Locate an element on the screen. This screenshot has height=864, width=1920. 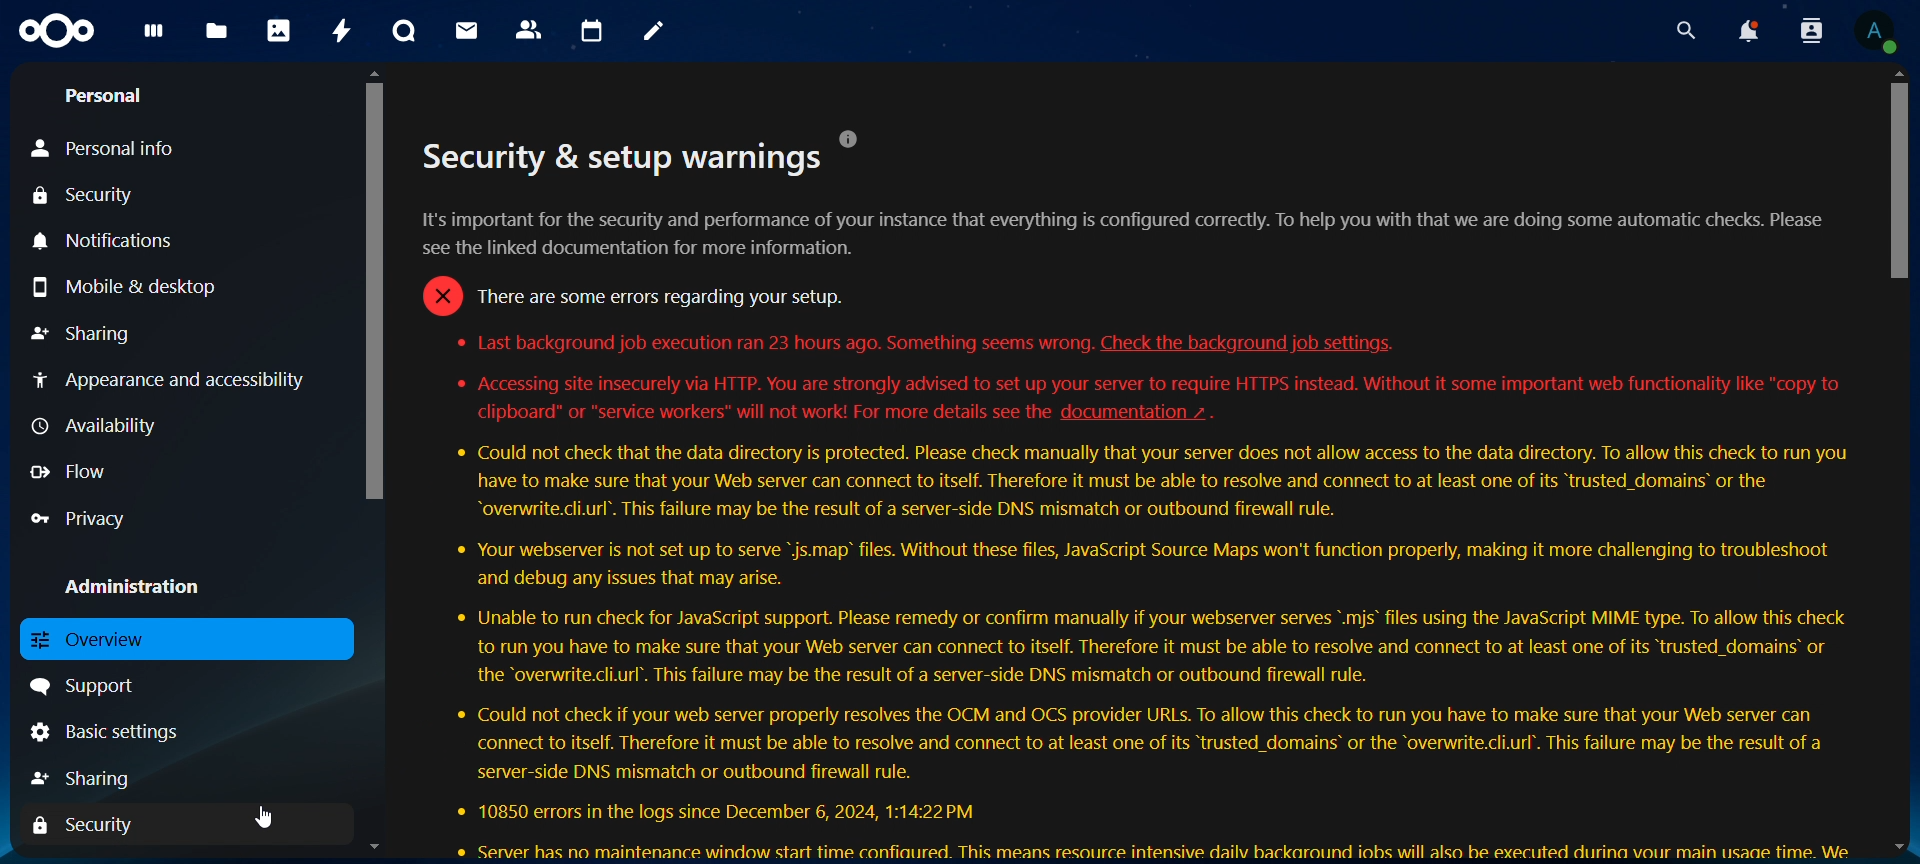
basic settings is located at coordinates (120, 733).